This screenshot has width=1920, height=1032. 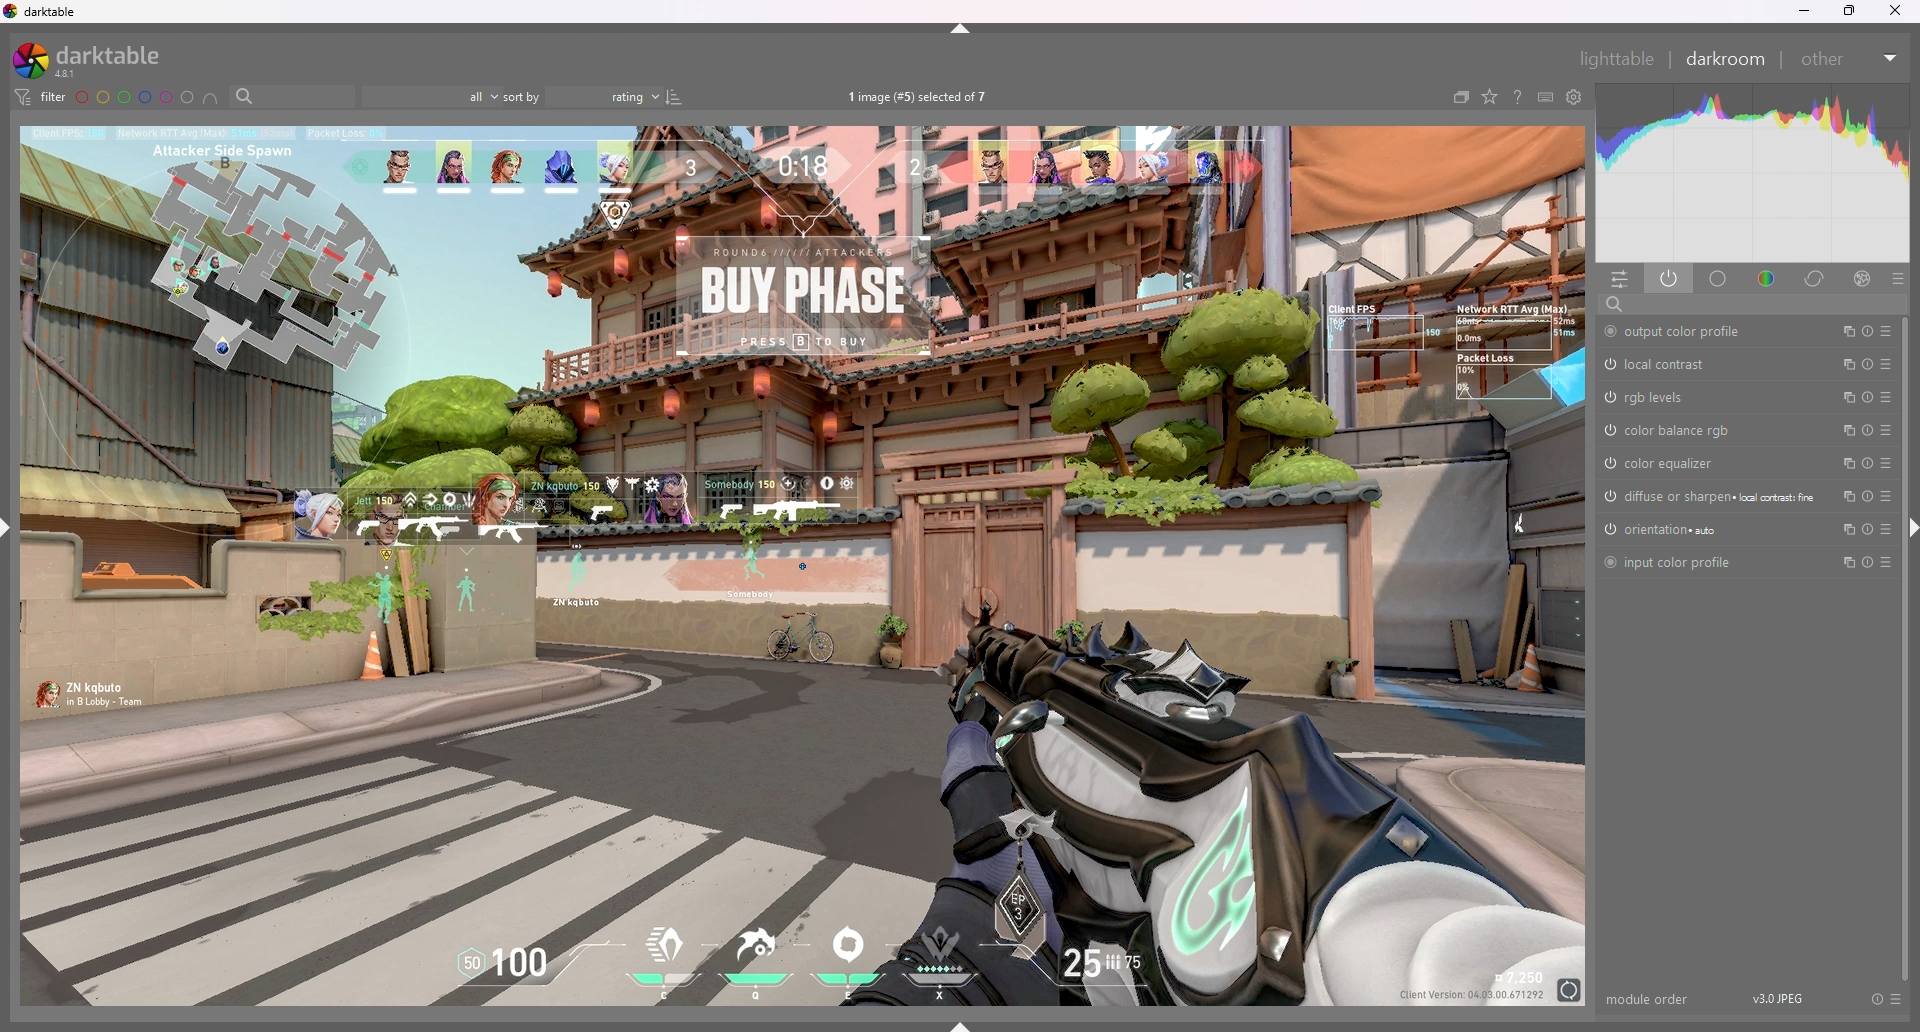 What do you see at coordinates (1867, 464) in the screenshot?
I see `reset` at bounding box center [1867, 464].